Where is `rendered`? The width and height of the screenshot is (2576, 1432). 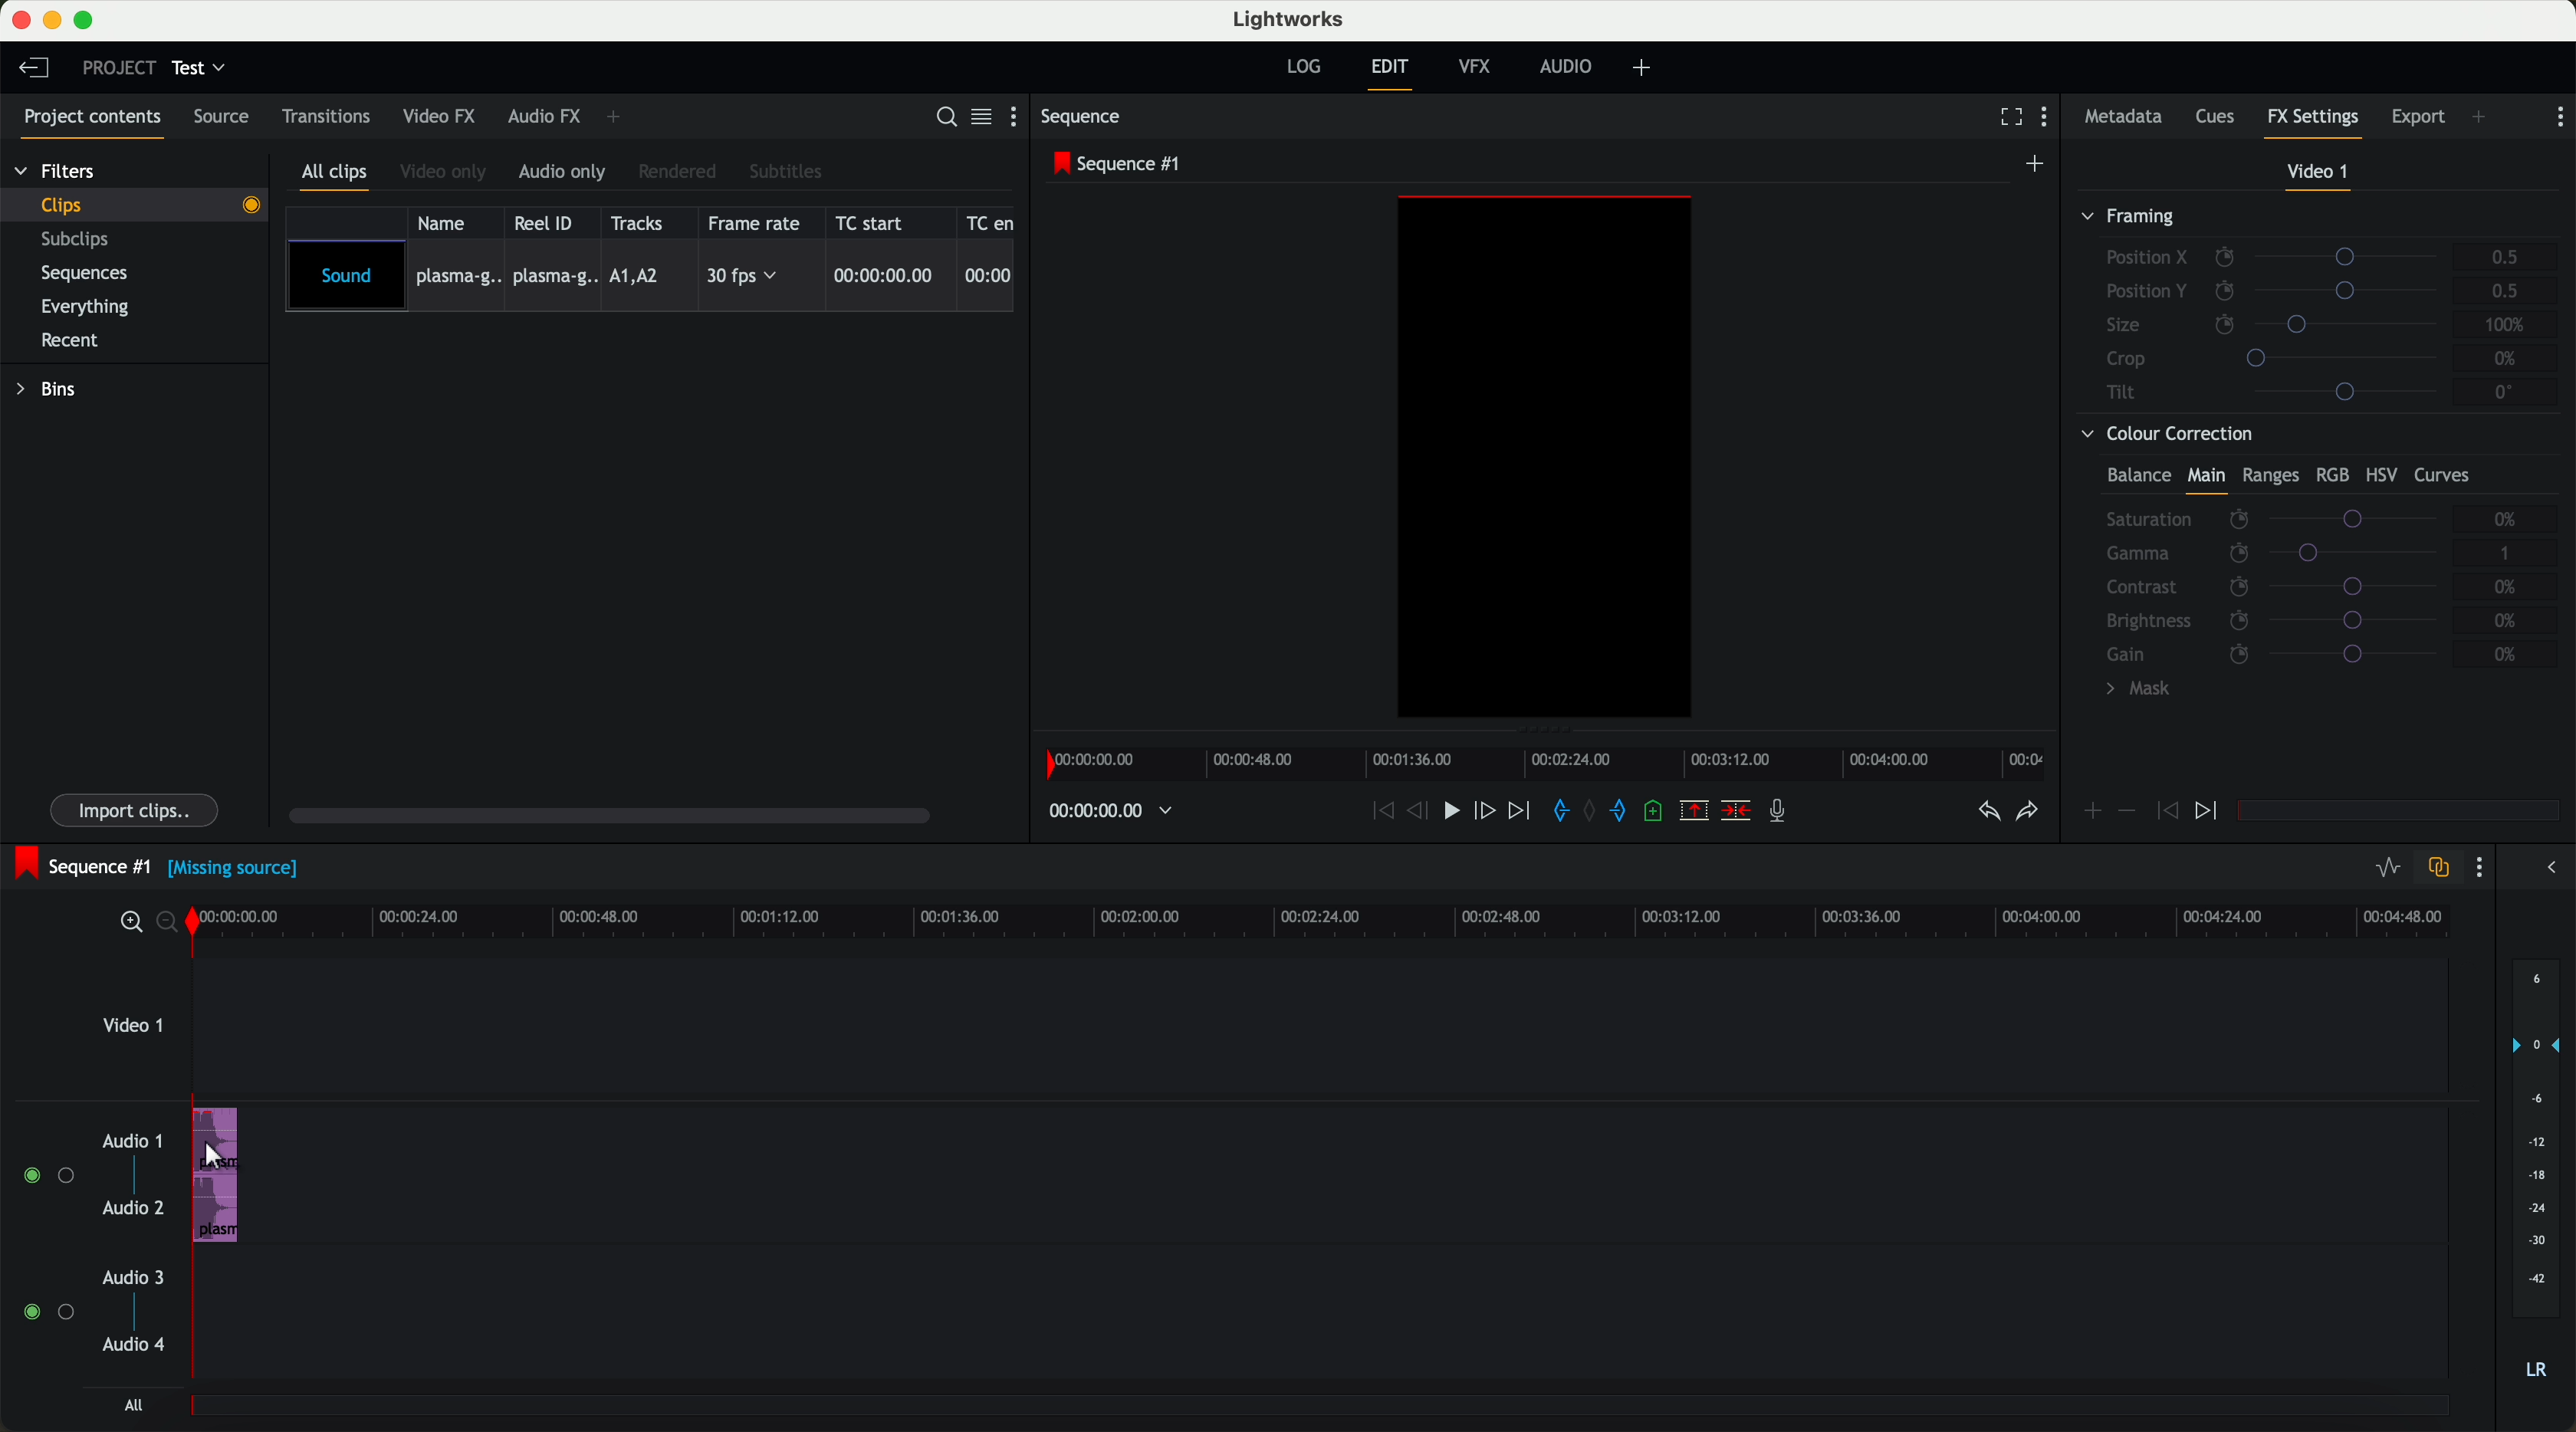 rendered is located at coordinates (681, 171).